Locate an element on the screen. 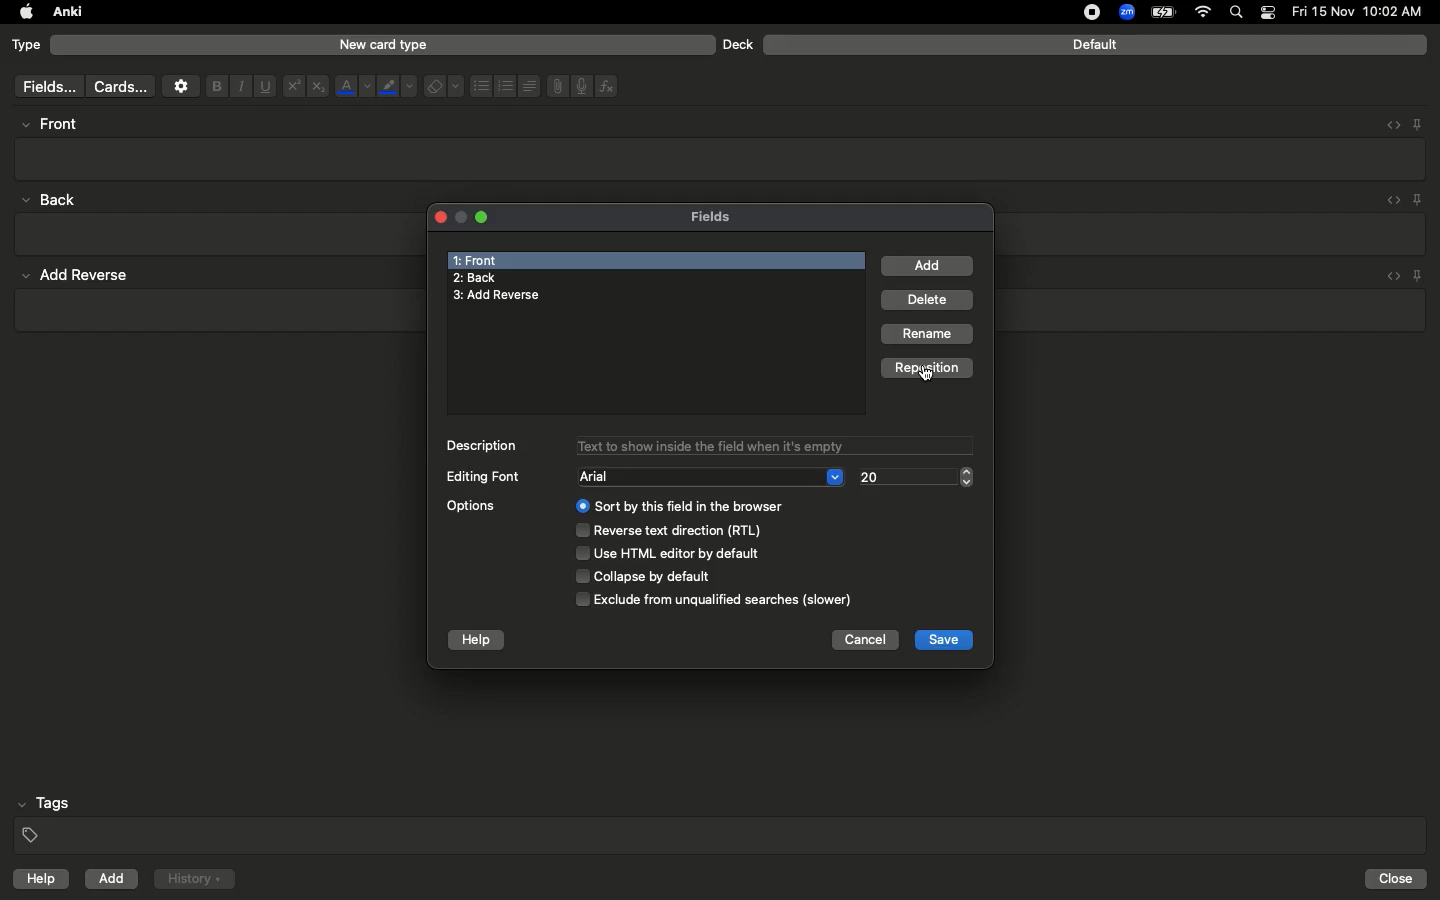 The width and height of the screenshot is (1440, 900). Cancel is located at coordinates (861, 642).